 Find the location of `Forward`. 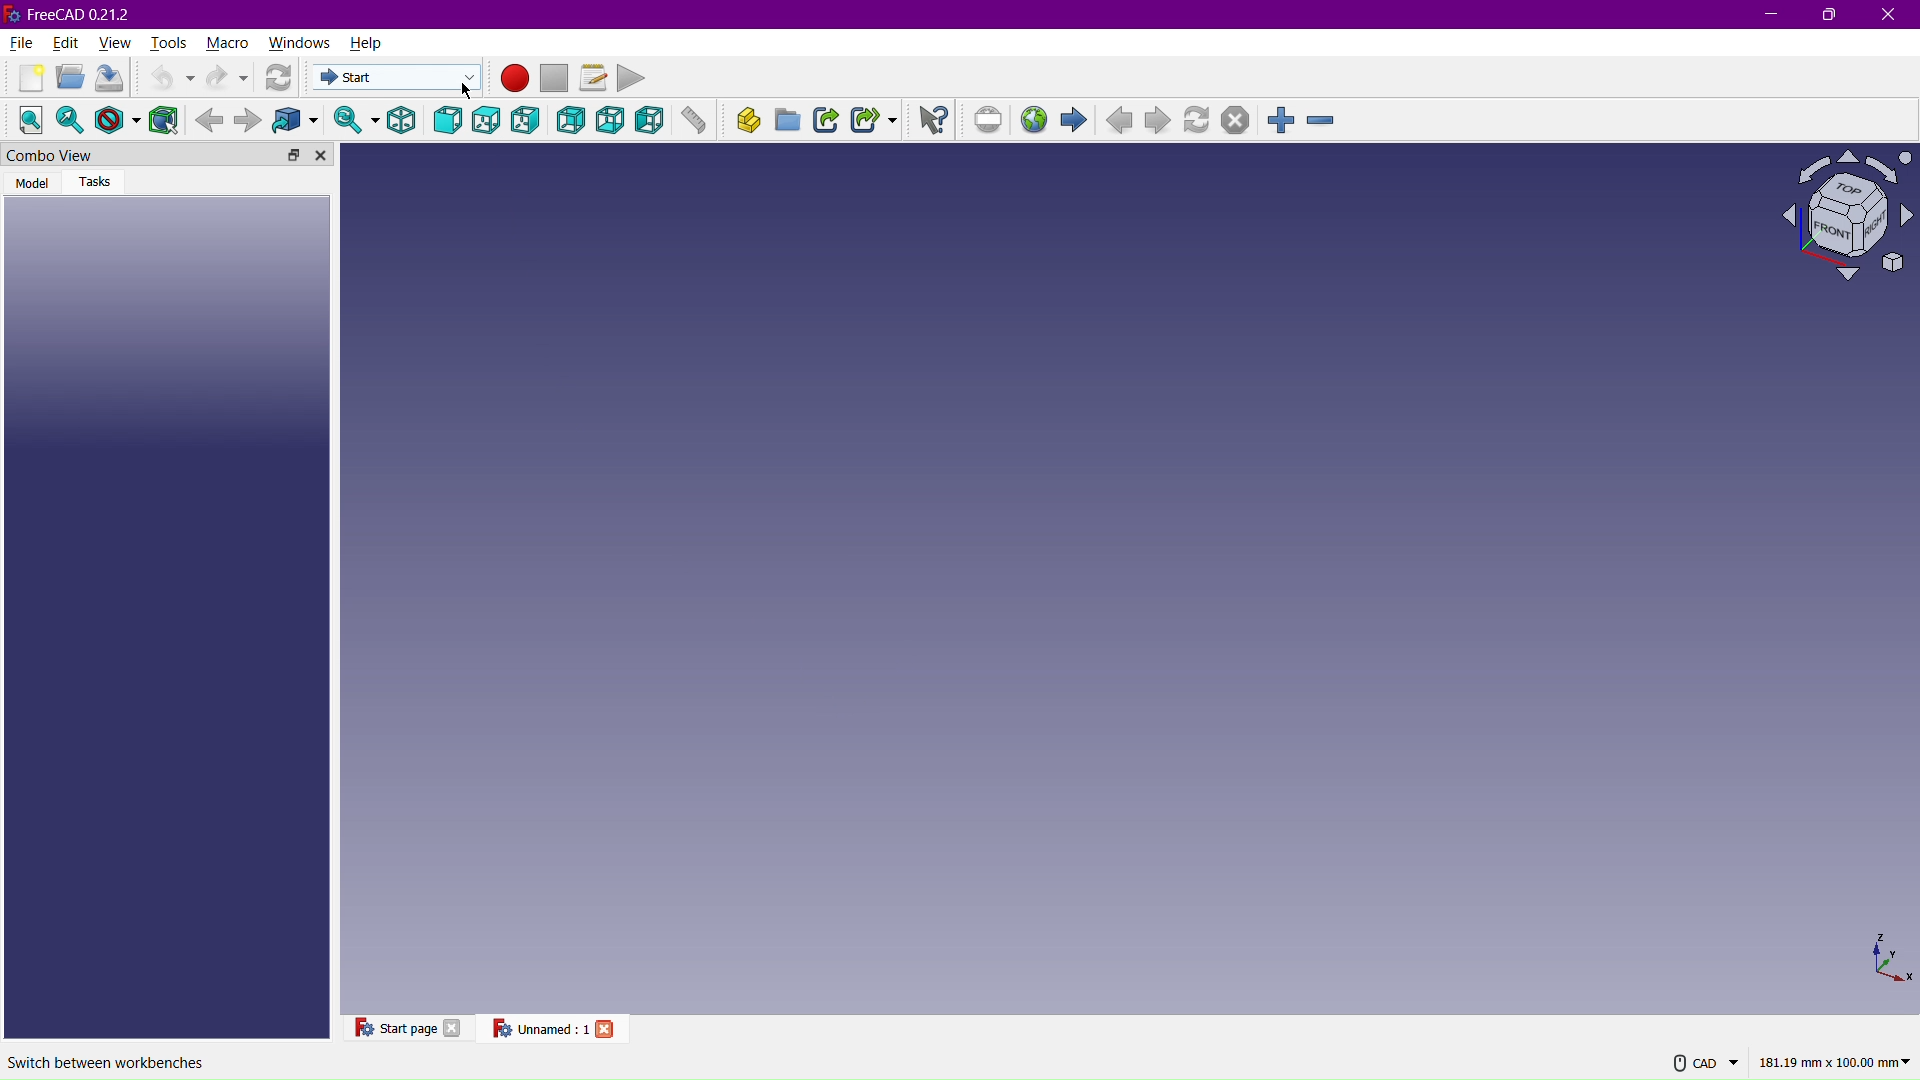

Forward is located at coordinates (249, 118).